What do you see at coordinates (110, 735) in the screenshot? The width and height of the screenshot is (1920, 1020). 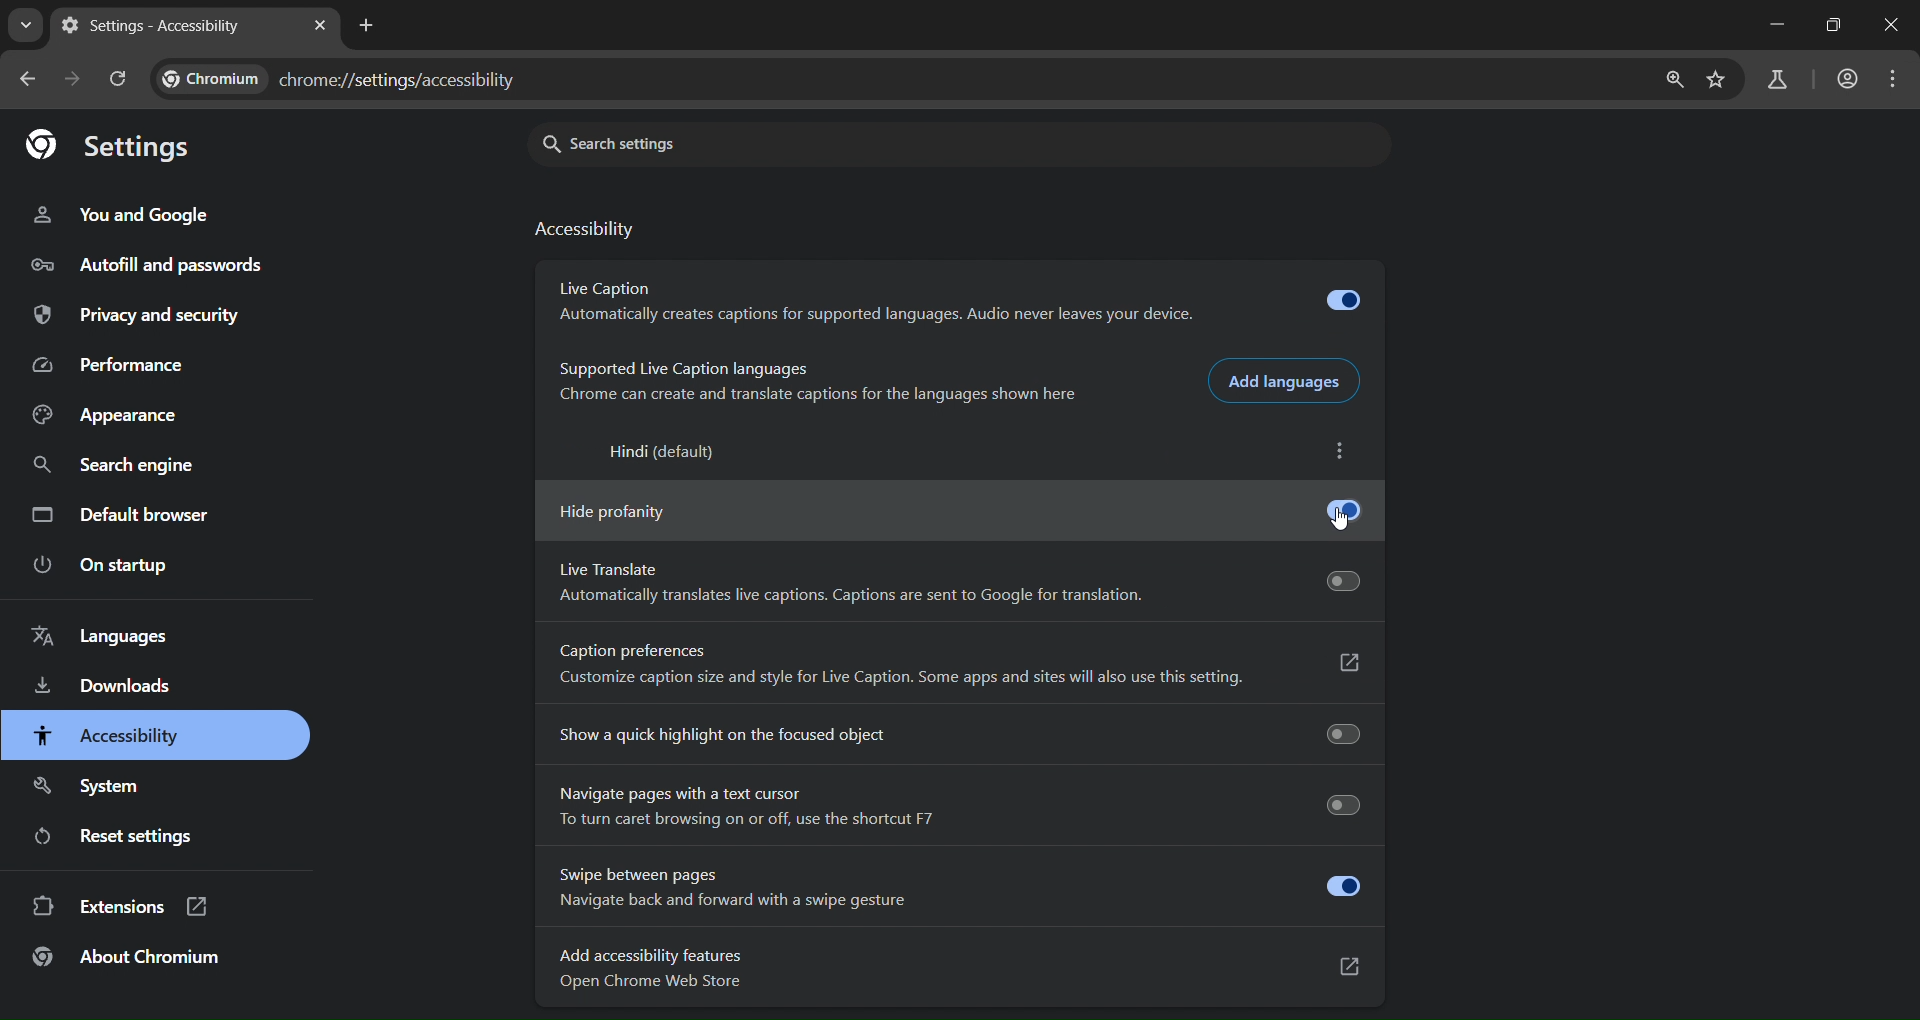 I see `accessibility` at bounding box center [110, 735].